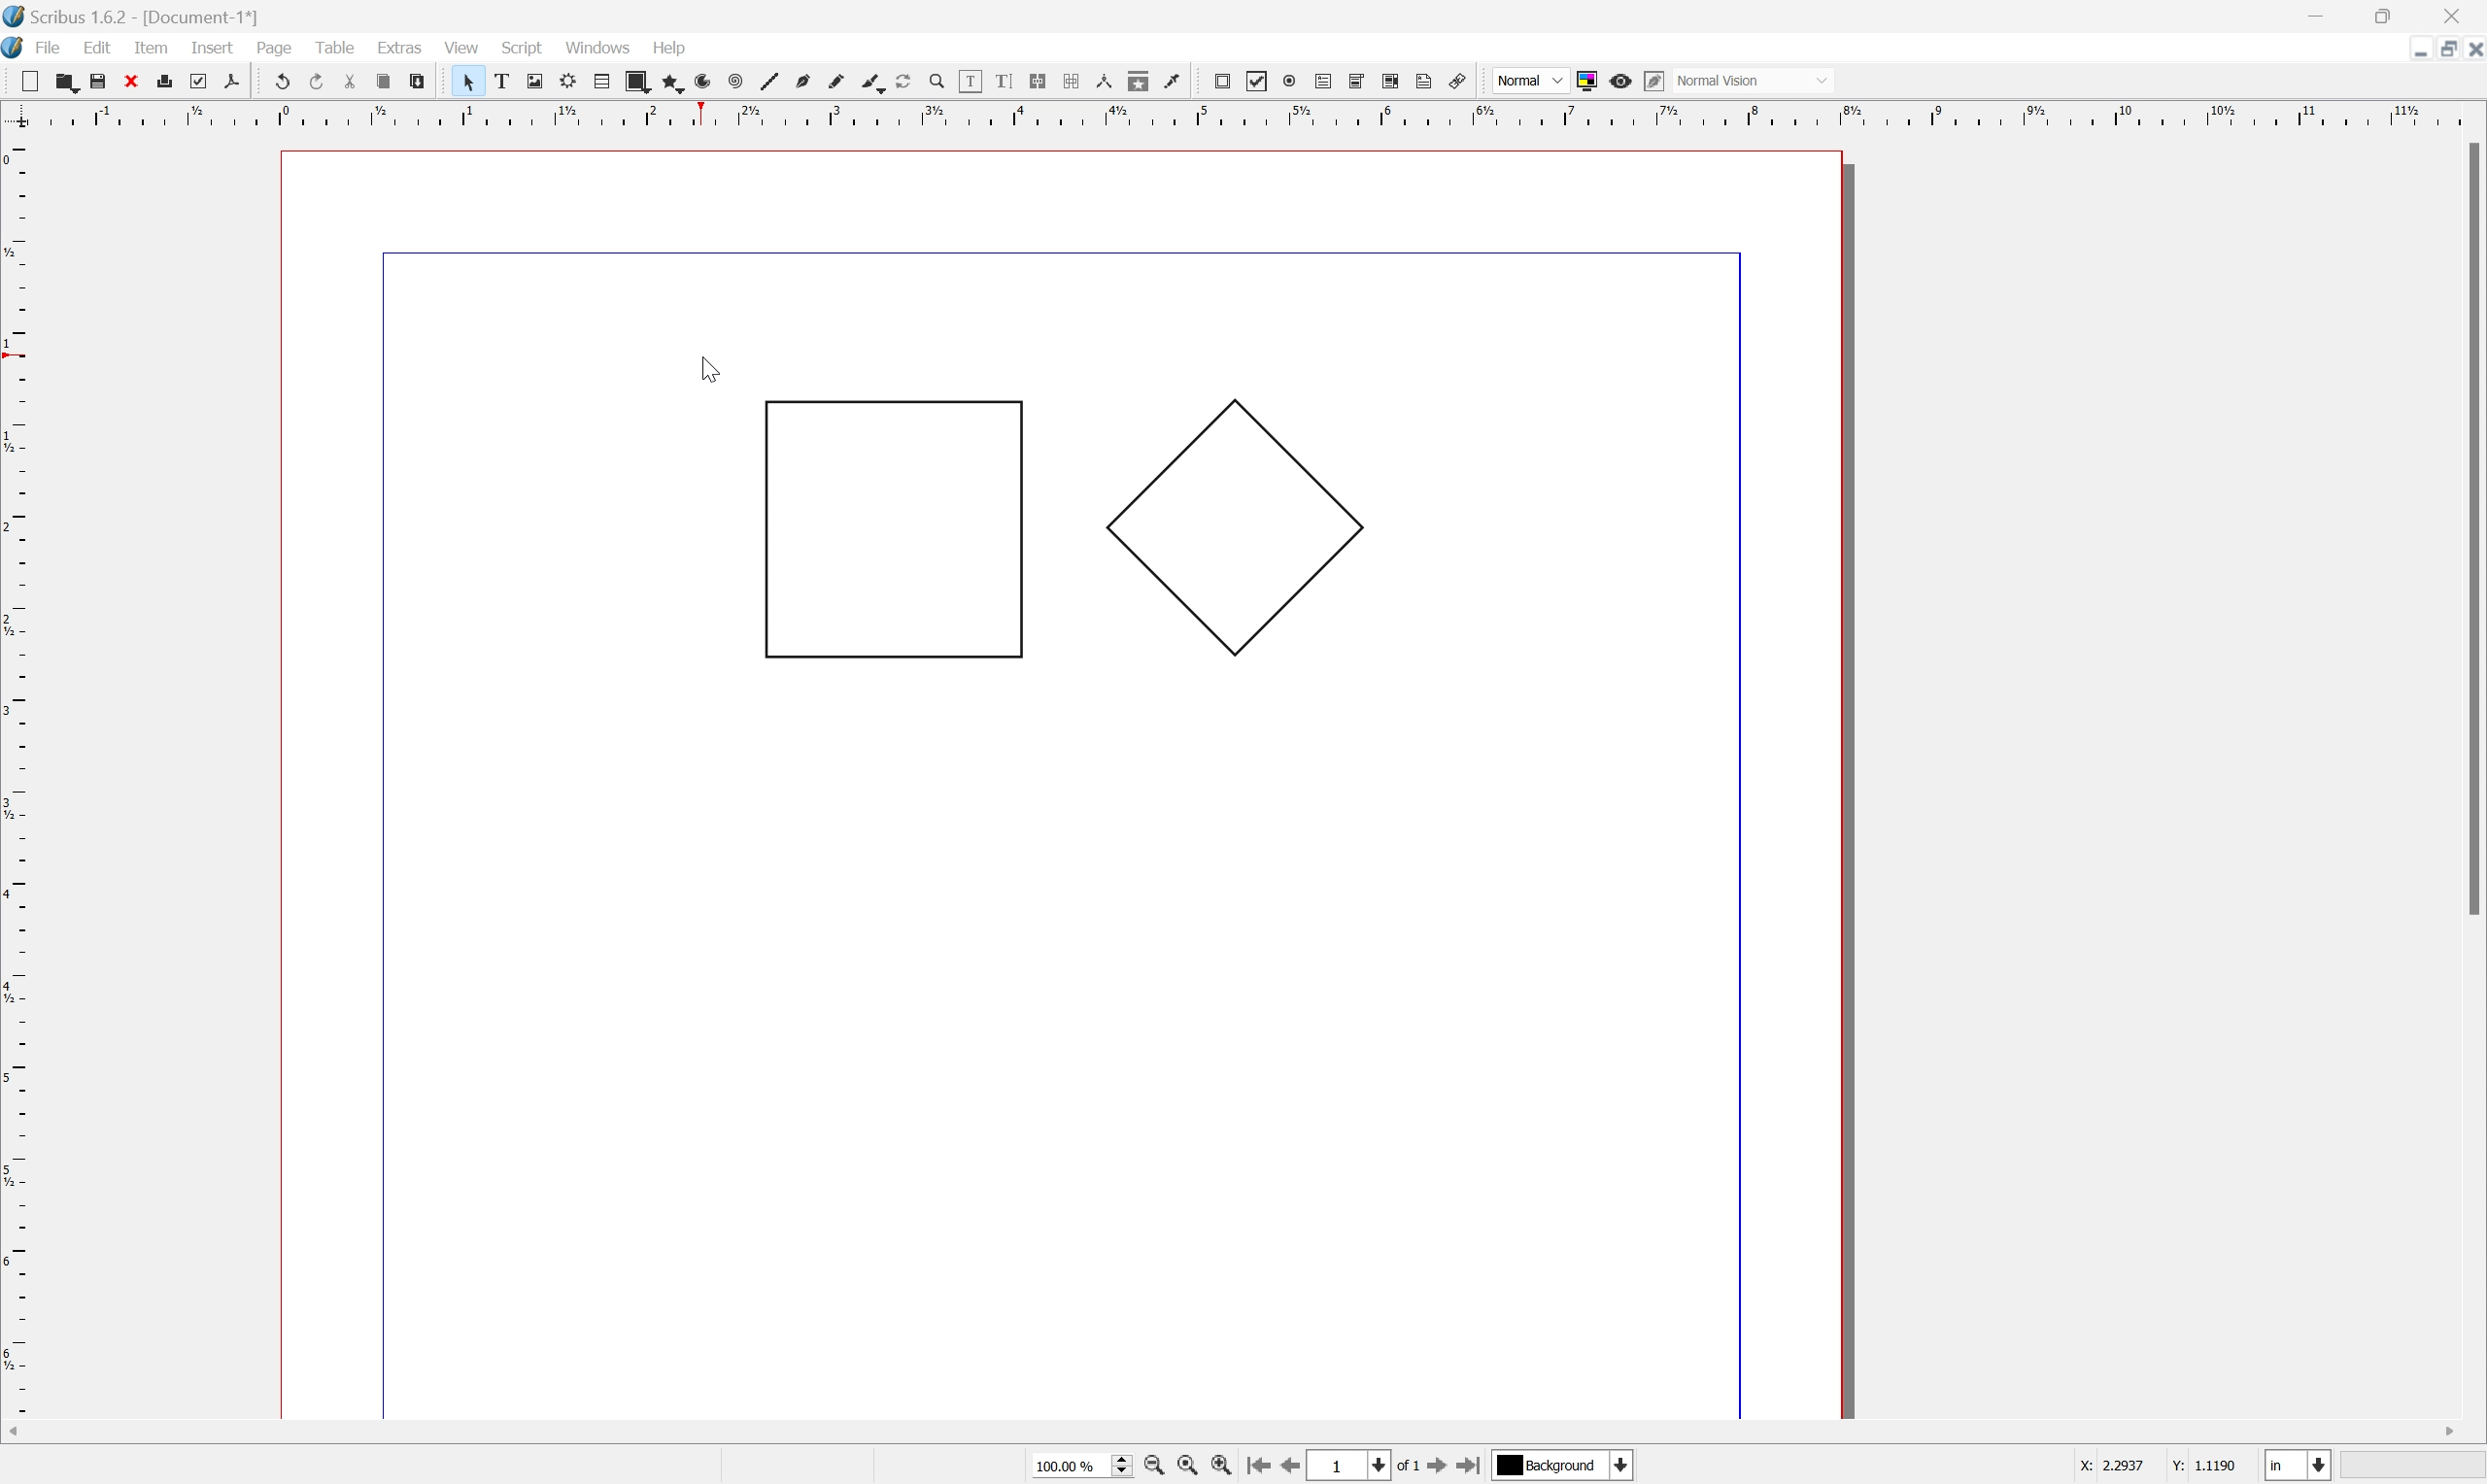 This screenshot has height=1484, width=2487. I want to click on page, so click(277, 48).